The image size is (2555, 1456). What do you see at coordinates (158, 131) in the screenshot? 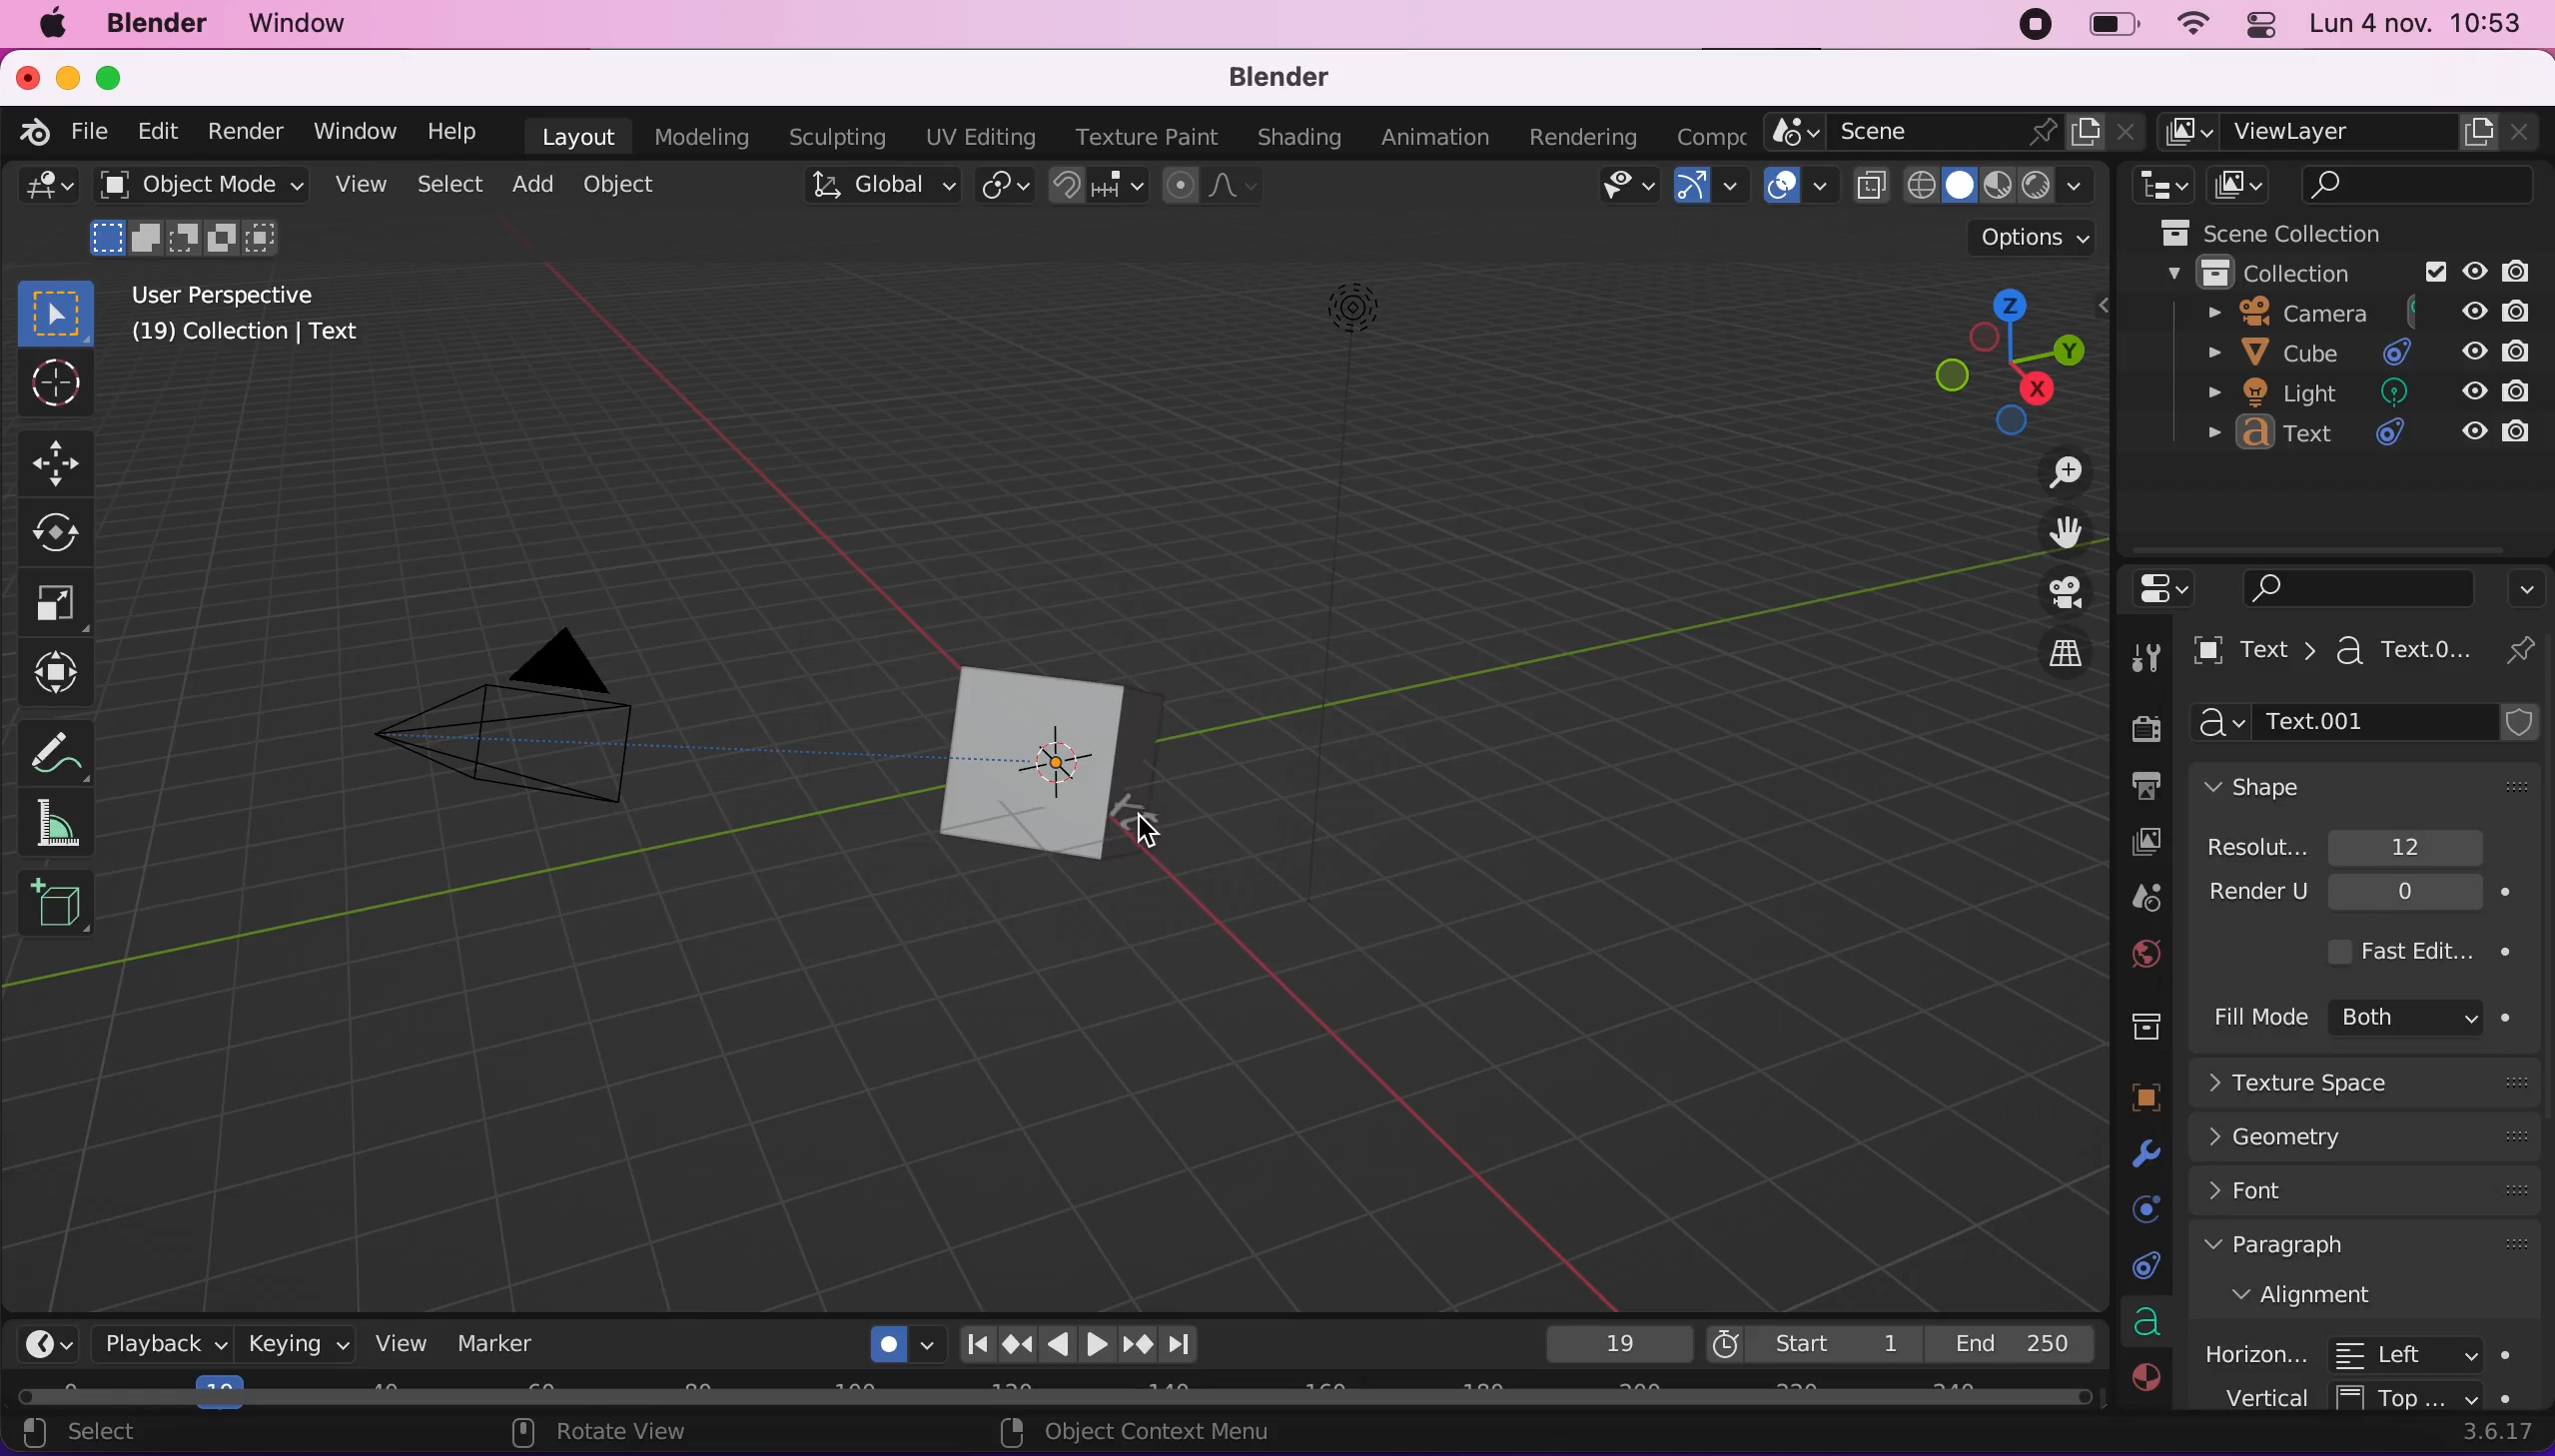
I see `edit` at bounding box center [158, 131].